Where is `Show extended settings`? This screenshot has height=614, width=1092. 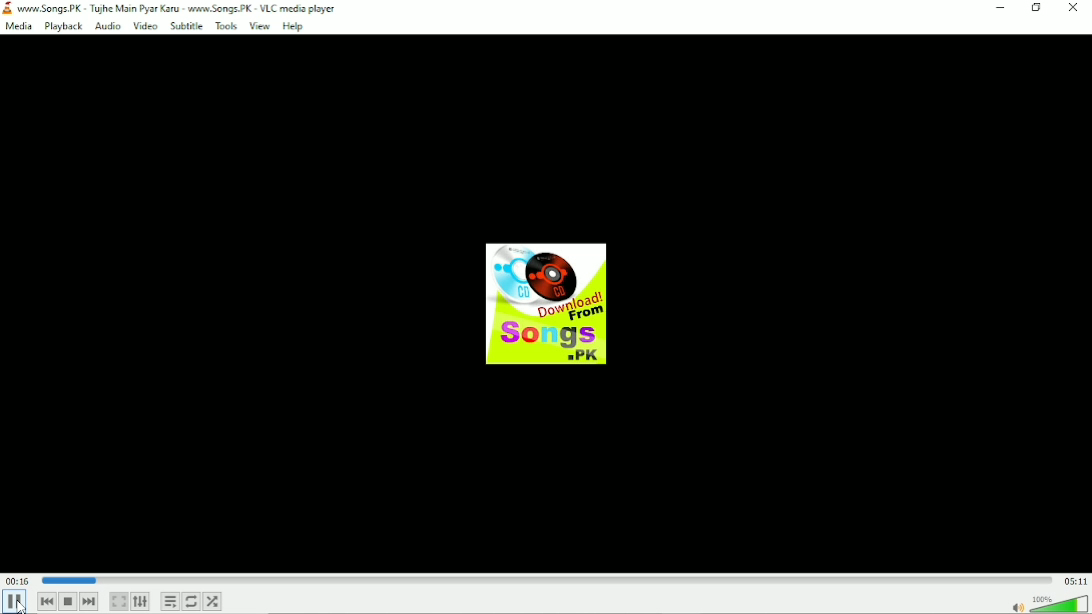
Show extended settings is located at coordinates (140, 601).